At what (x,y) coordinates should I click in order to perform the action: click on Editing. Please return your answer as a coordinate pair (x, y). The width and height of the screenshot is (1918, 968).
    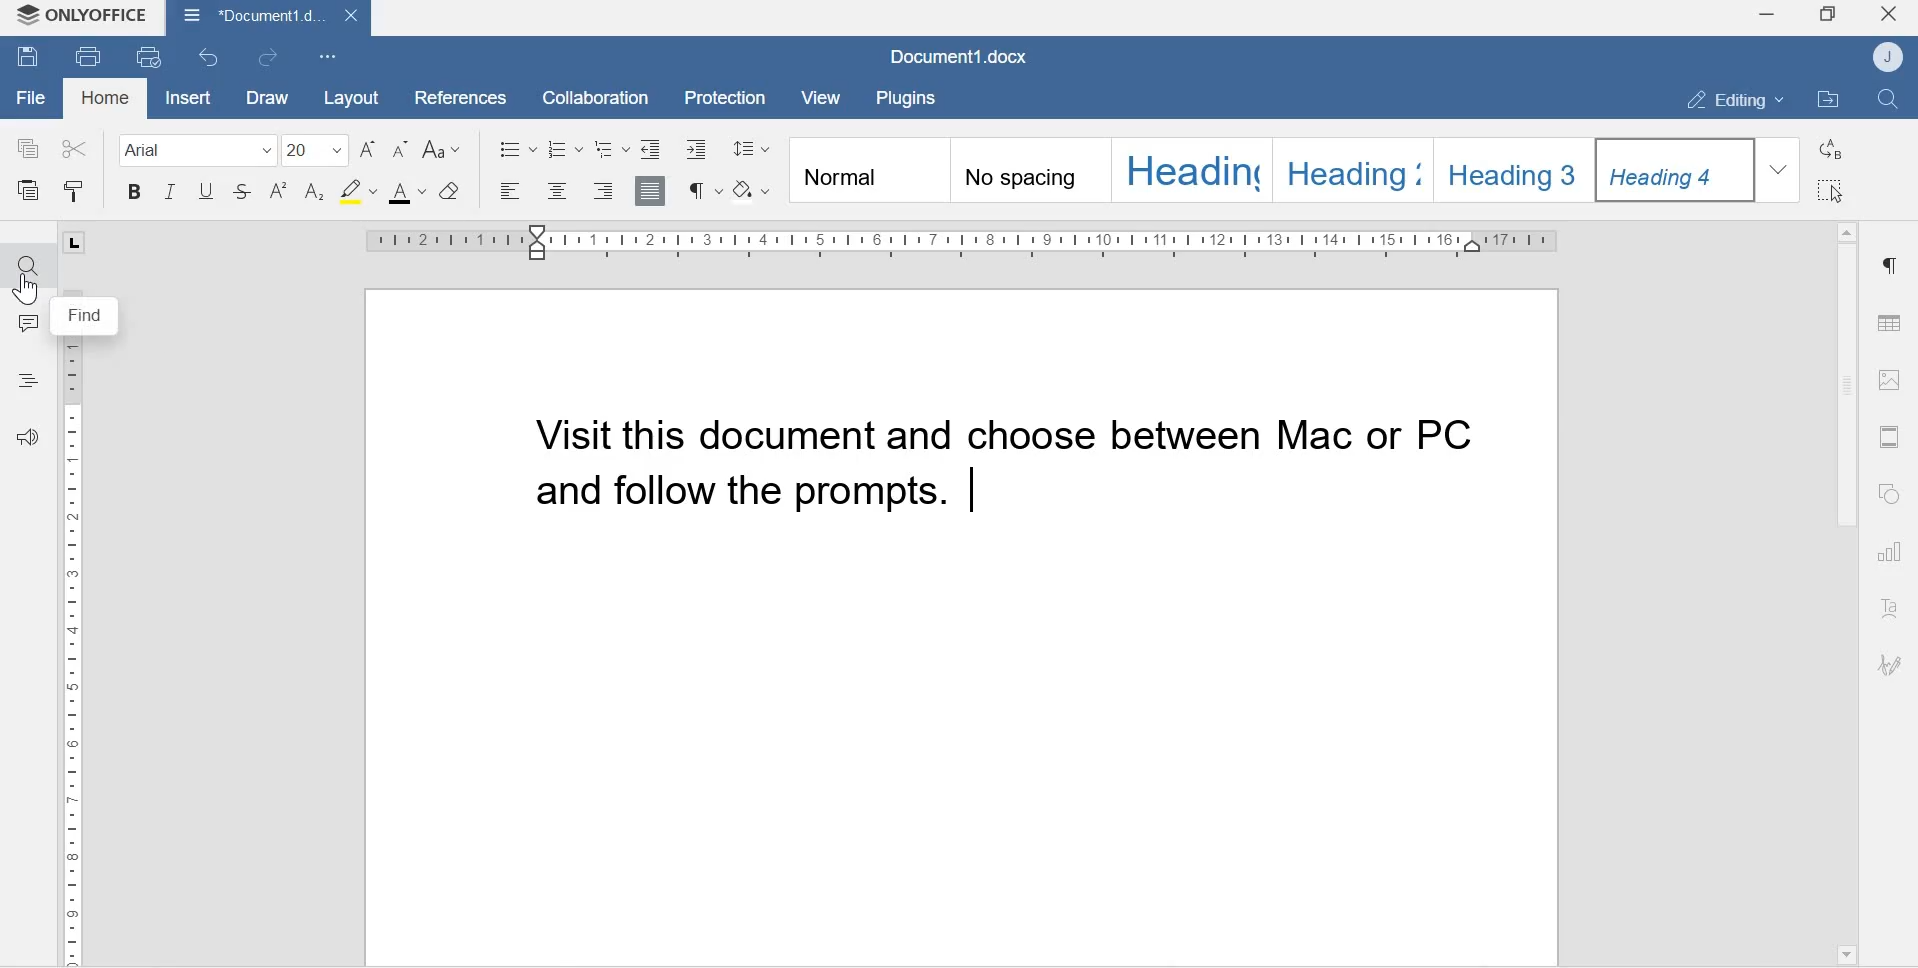
    Looking at the image, I should click on (1725, 99).